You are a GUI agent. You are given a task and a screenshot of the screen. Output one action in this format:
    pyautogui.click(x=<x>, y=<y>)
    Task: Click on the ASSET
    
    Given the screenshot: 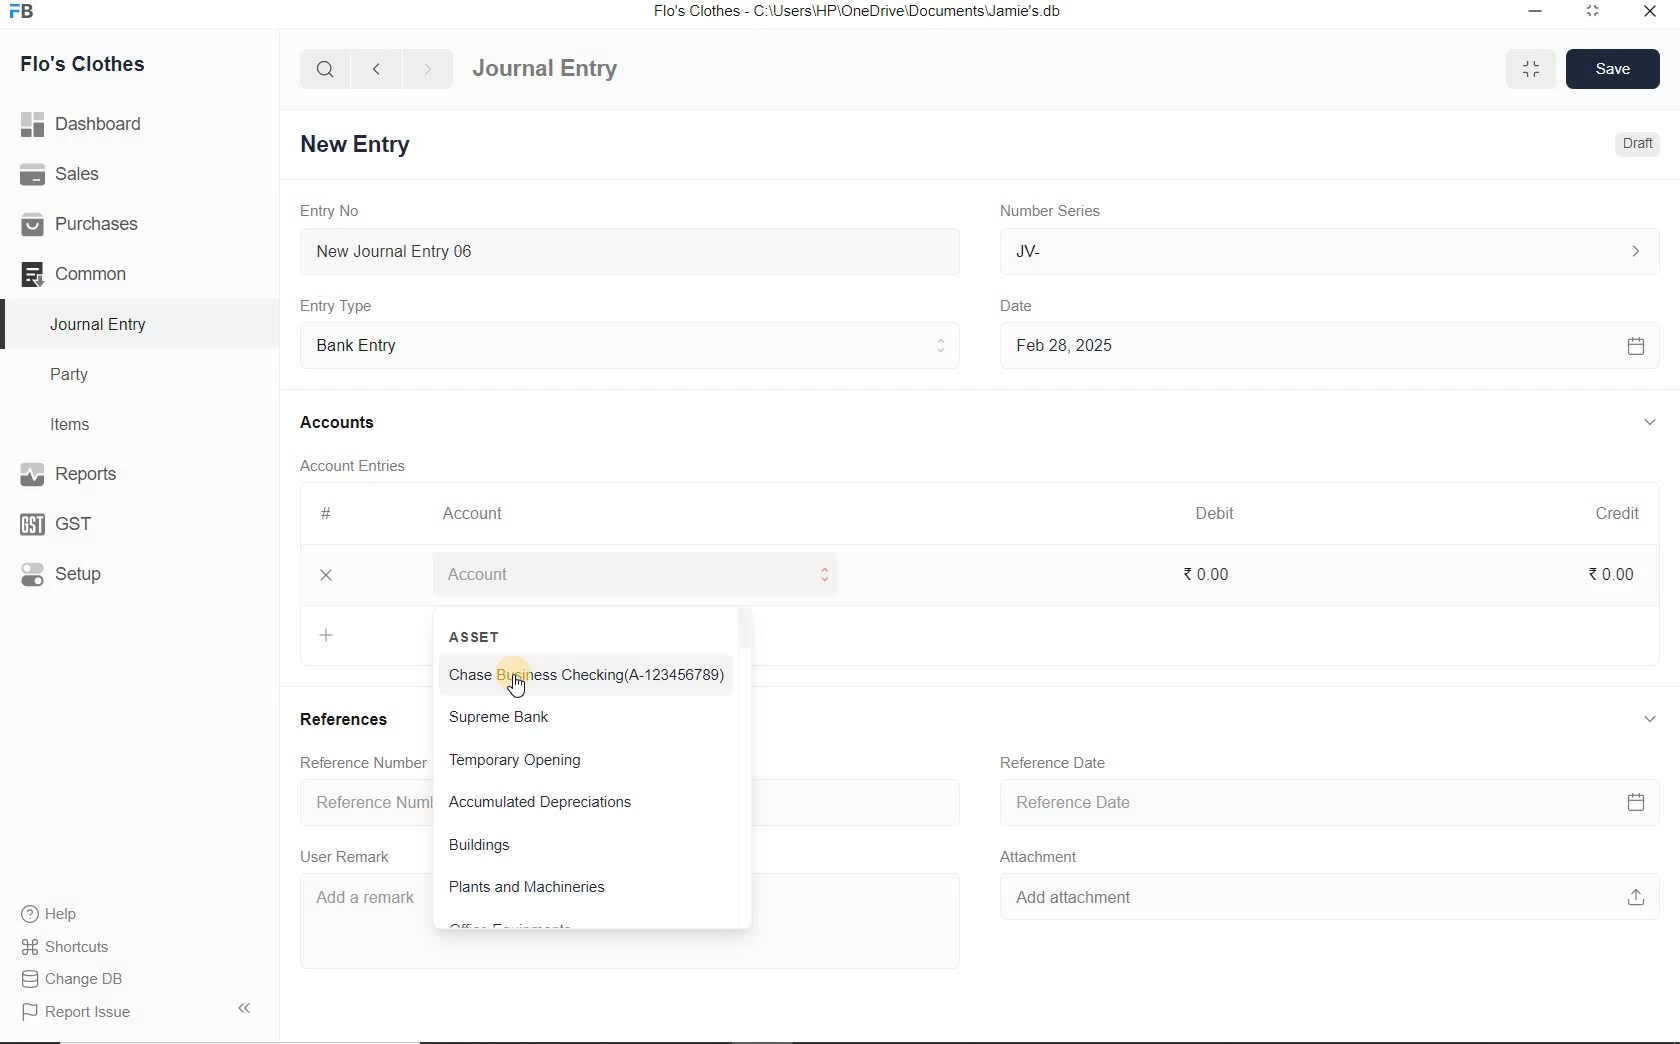 What is the action you would take?
    pyautogui.click(x=475, y=636)
    